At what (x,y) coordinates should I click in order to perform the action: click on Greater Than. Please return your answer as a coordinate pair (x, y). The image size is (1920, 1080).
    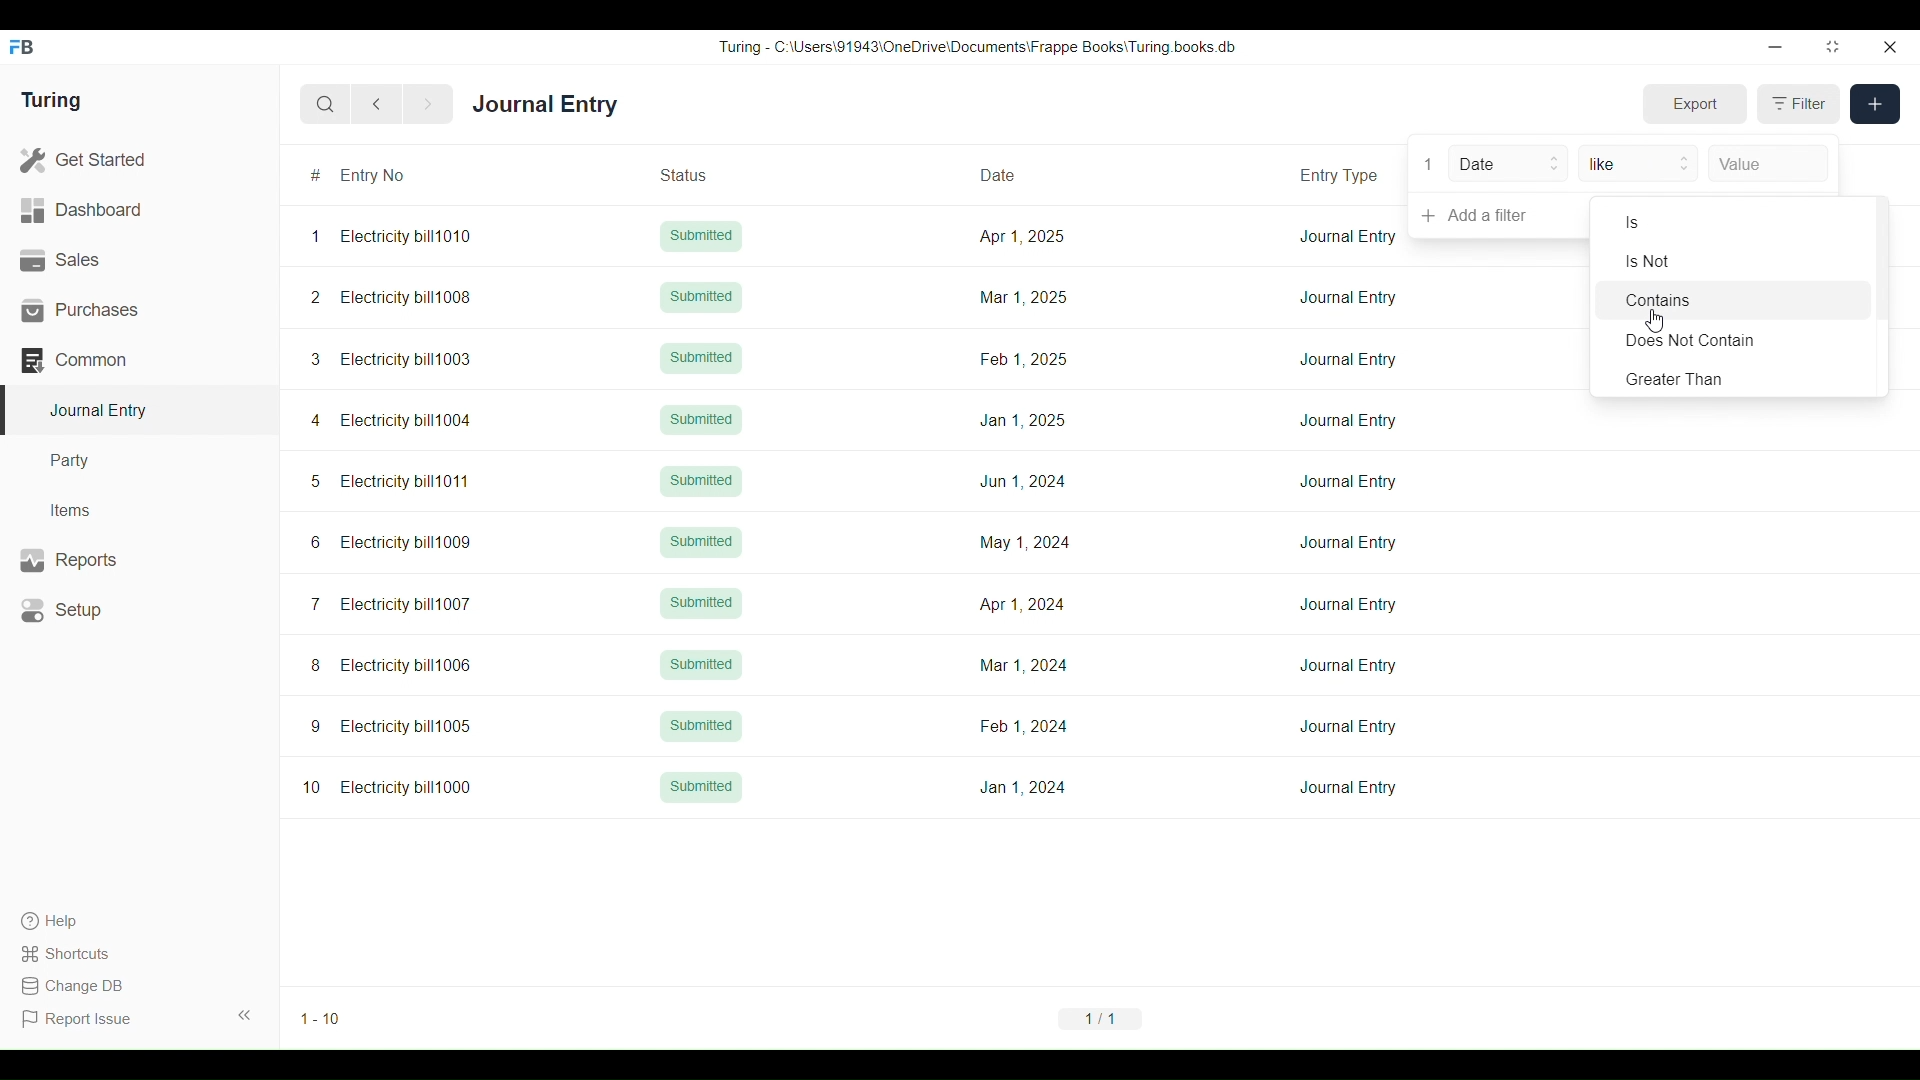
    Looking at the image, I should click on (1733, 379).